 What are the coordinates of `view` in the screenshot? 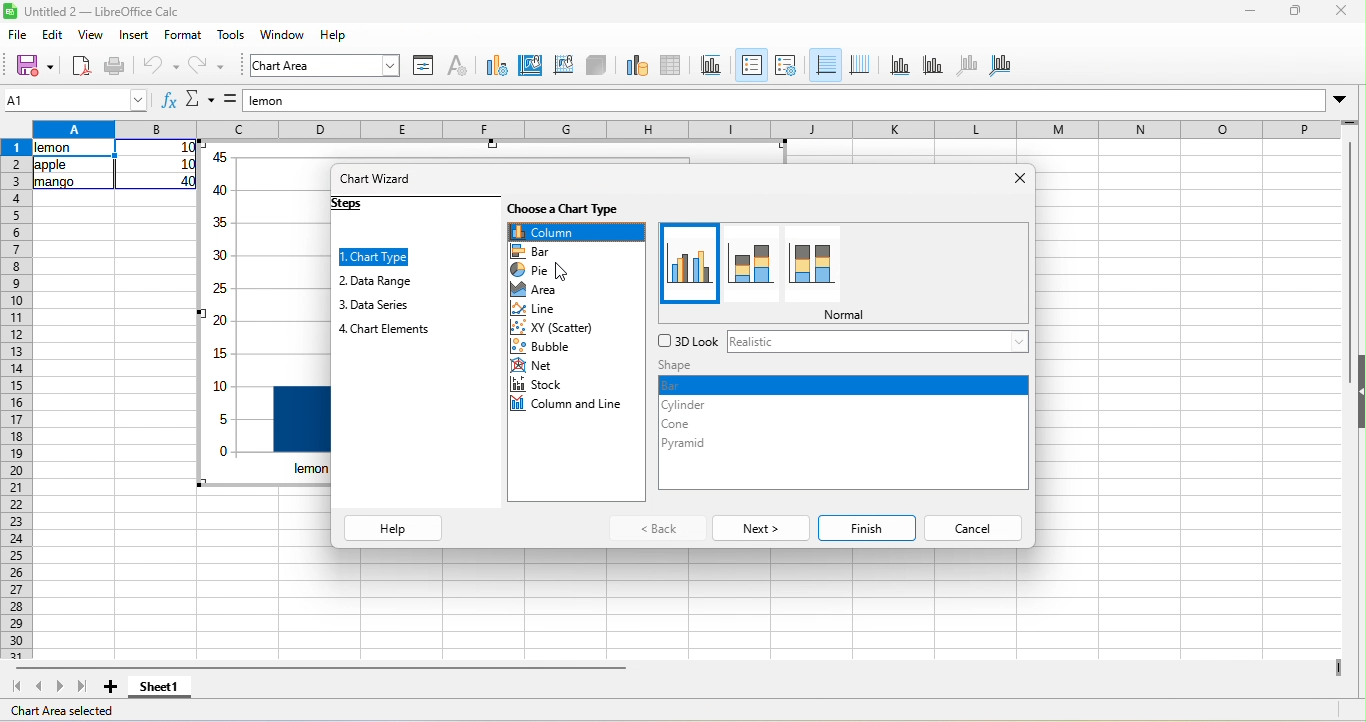 It's located at (94, 38).